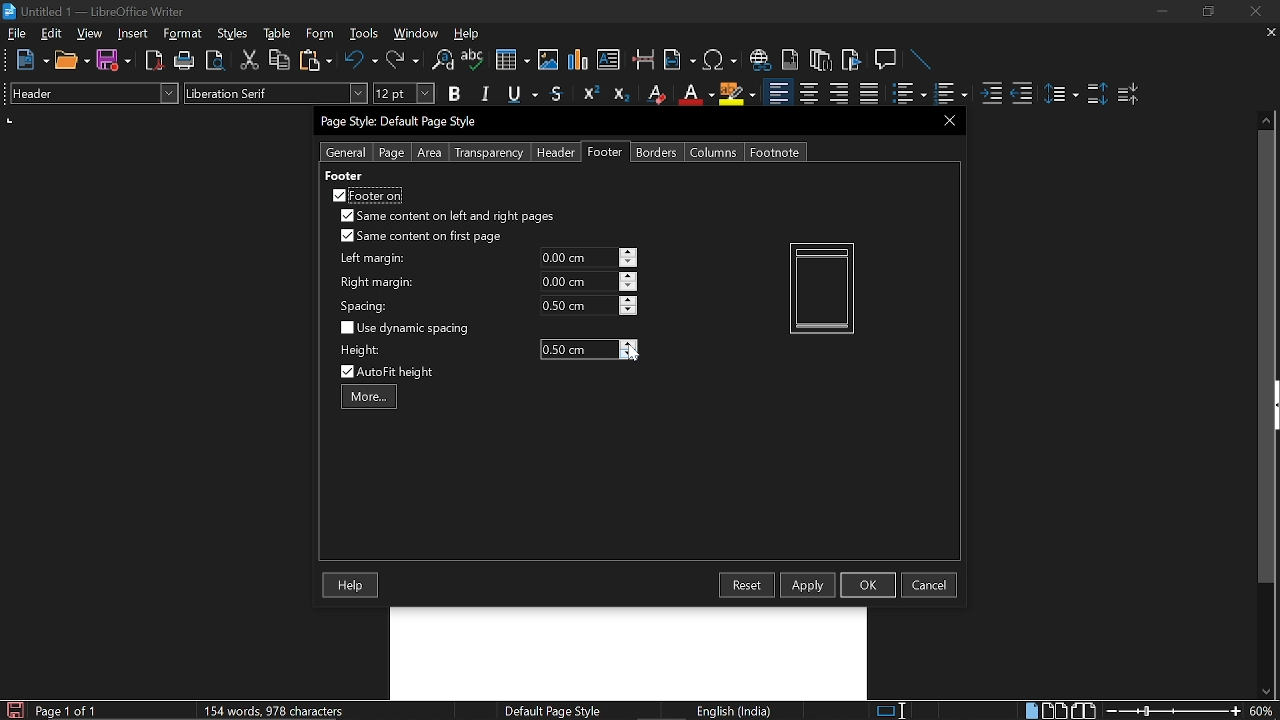  What do you see at coordinates (628, 311) in the screenshot?
I see `decrease spacing` at bounding box center [628, 311].